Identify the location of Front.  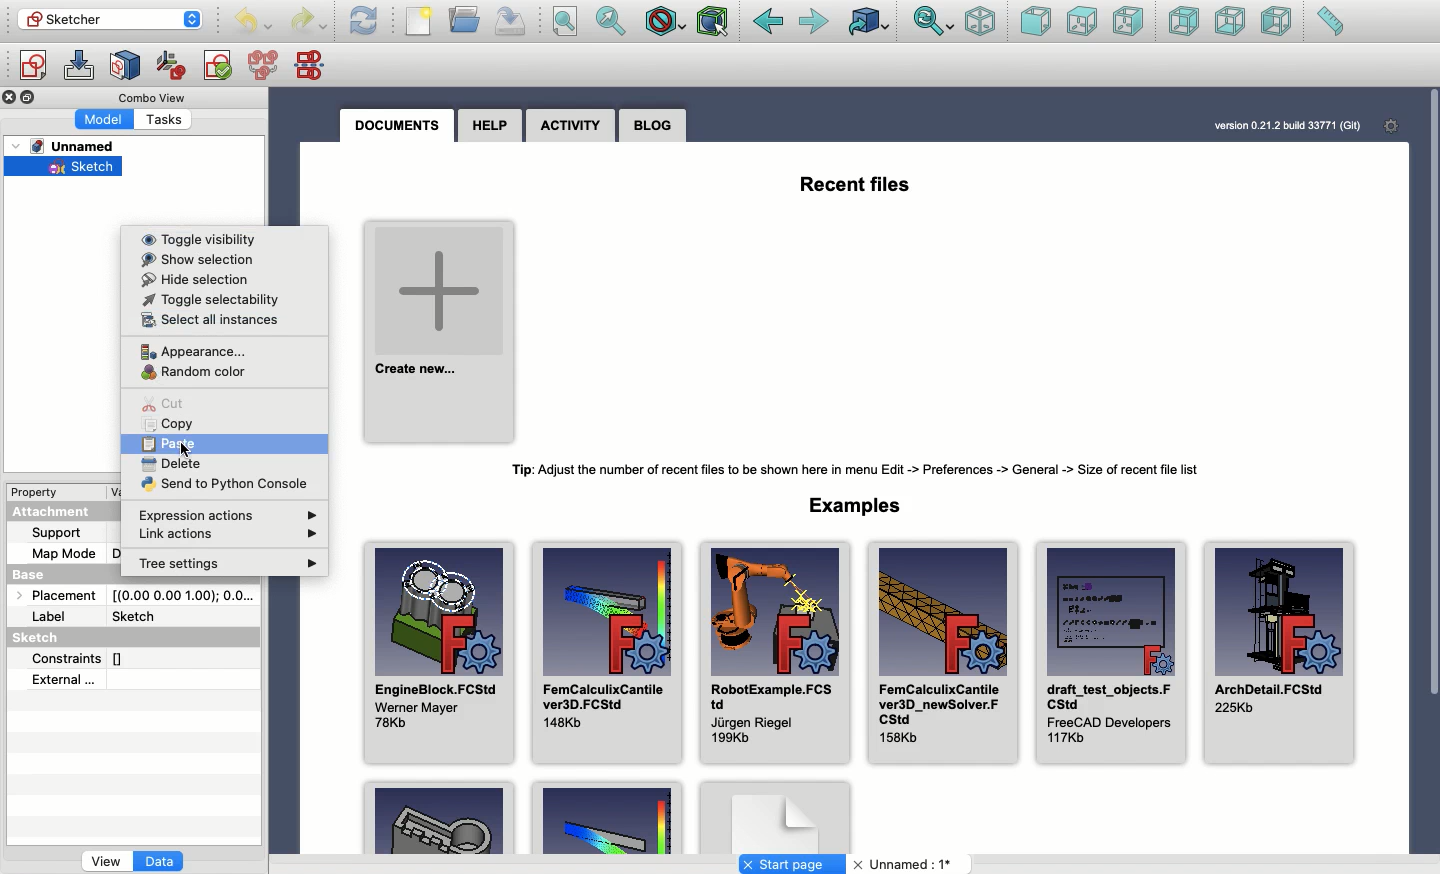
(1036, 23).